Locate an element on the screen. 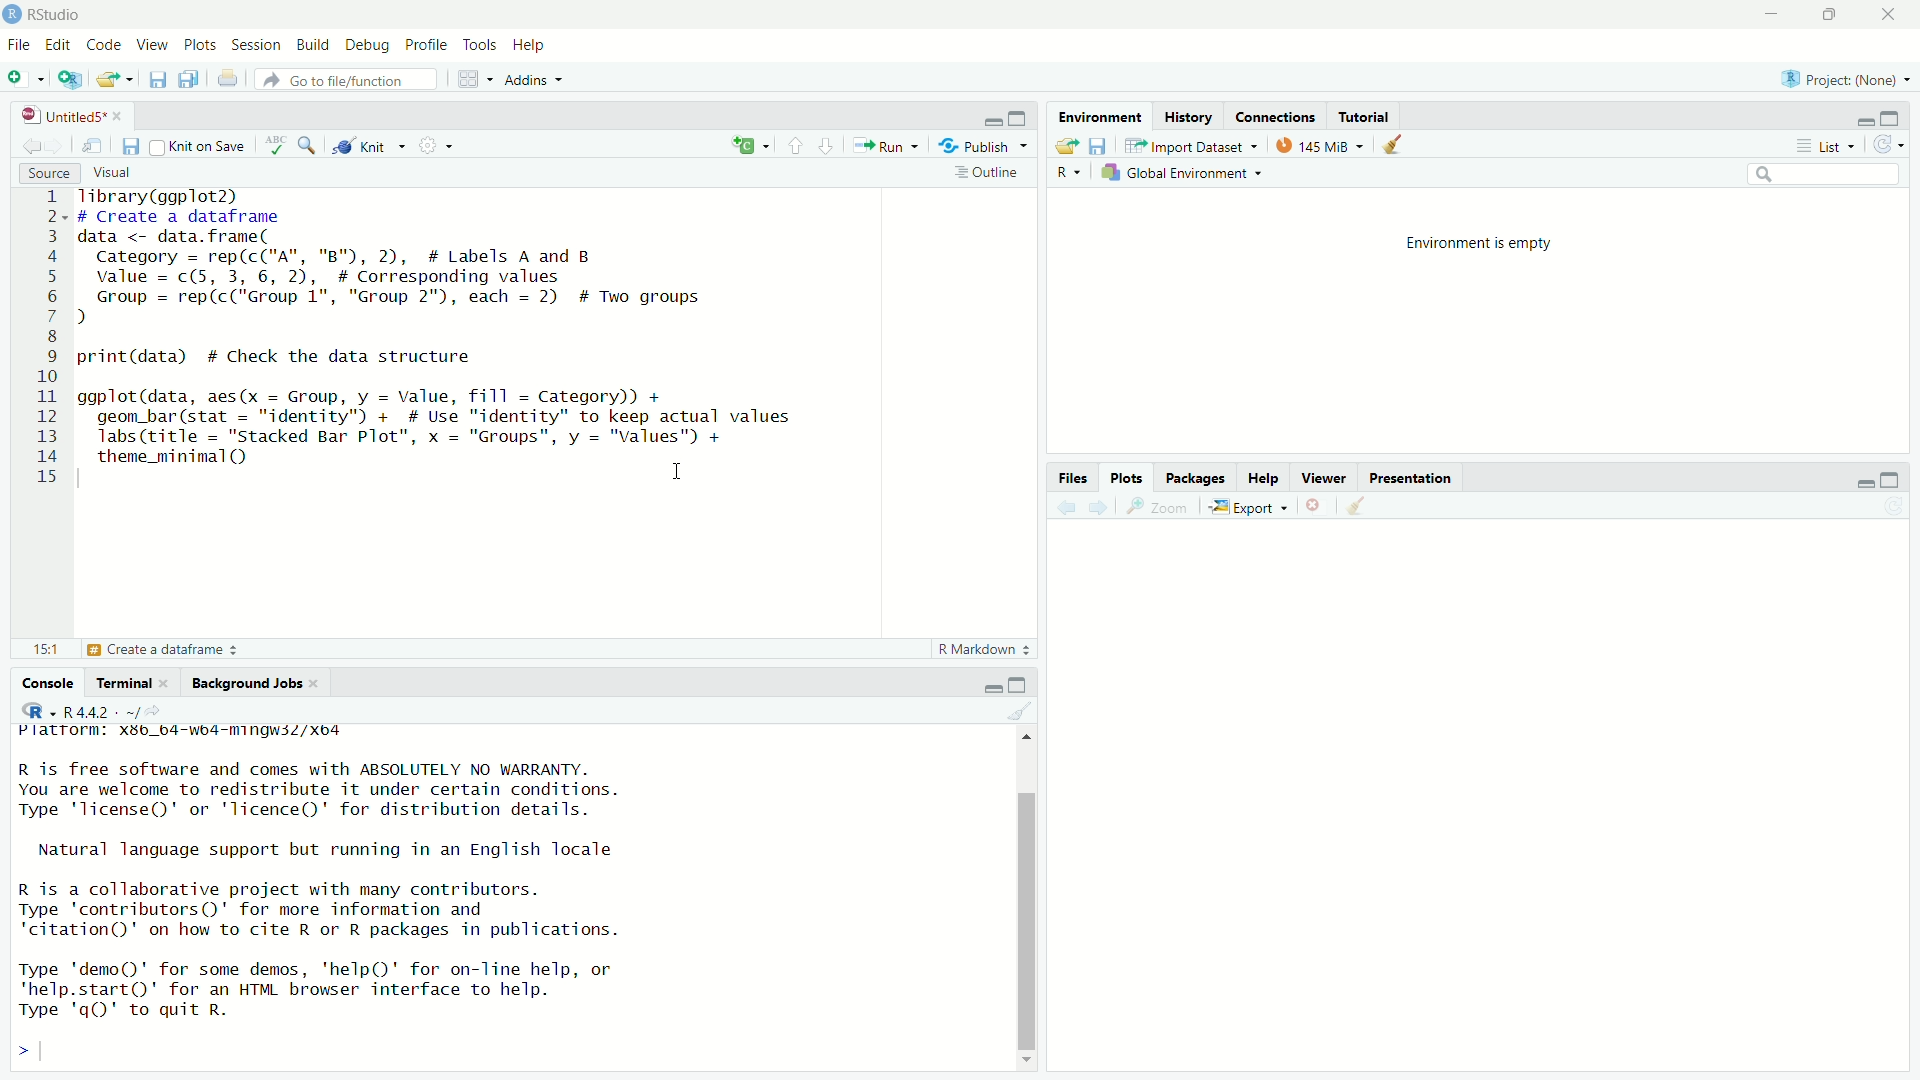 The image size is (1920, 1080). Show in new window is located at coordinates (94, 144).